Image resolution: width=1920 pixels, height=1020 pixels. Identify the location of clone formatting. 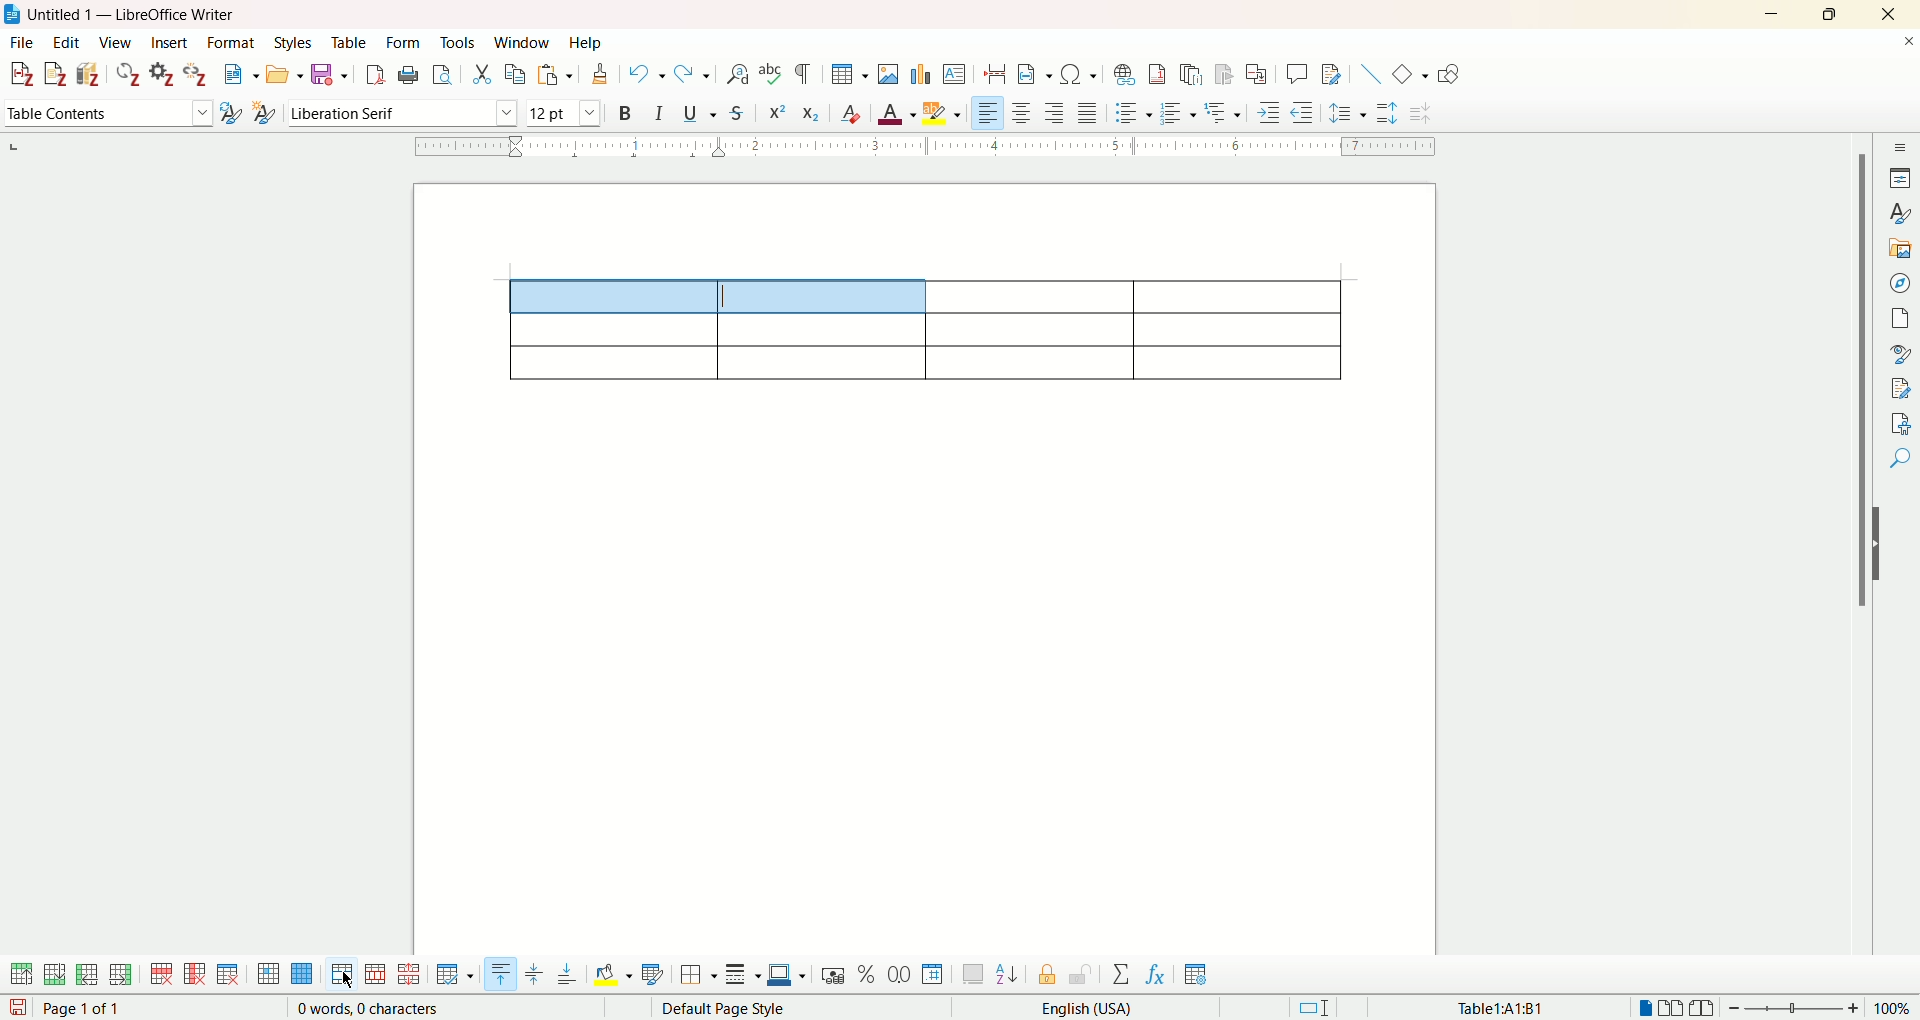
(595, 75).